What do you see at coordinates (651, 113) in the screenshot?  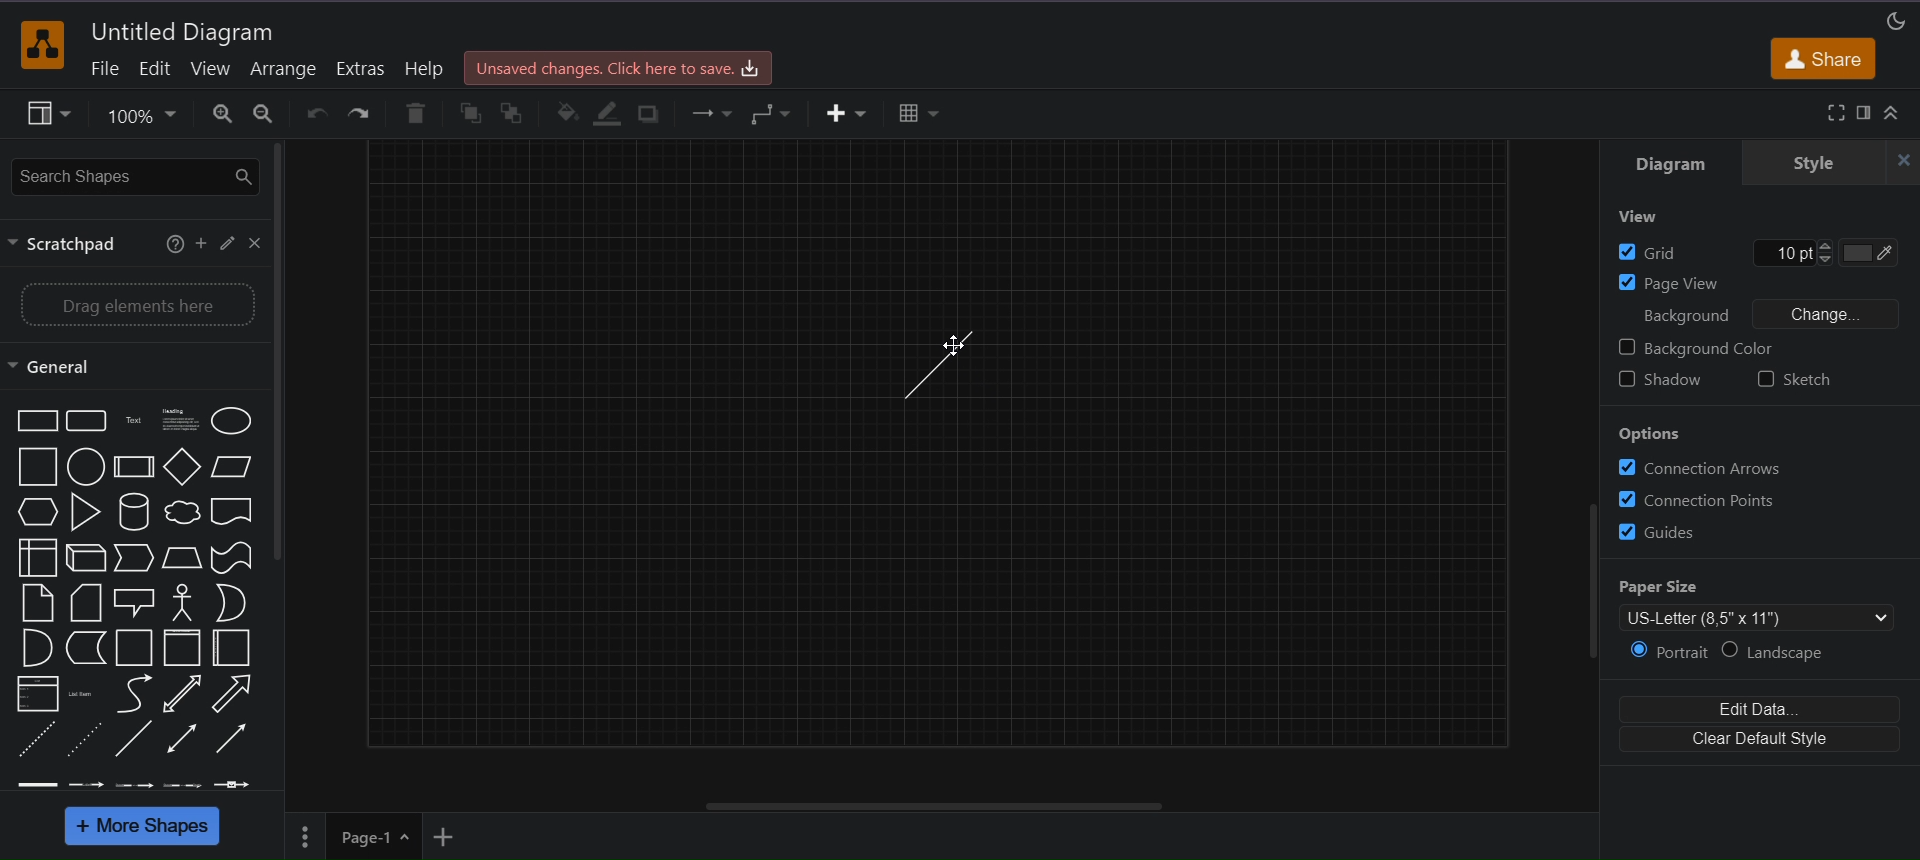 I see `shadow` at bounding box center [651, 113].